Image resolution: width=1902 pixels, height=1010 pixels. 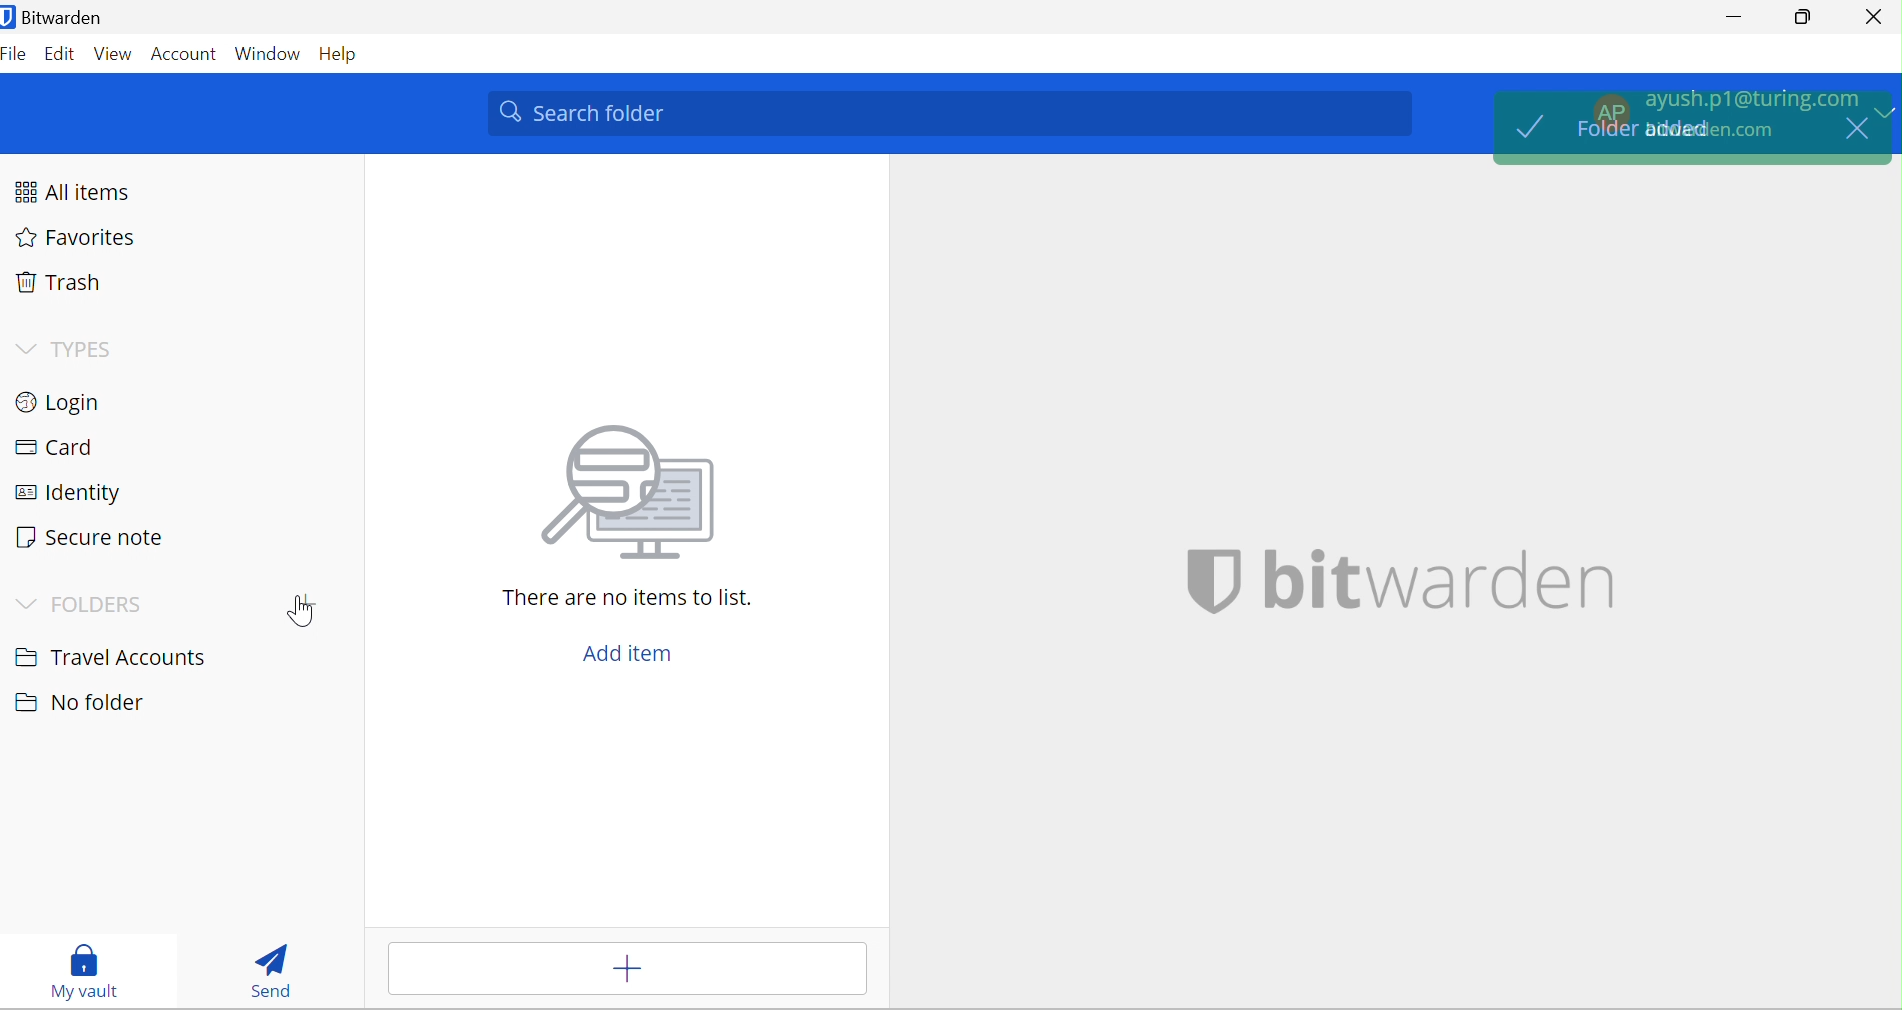 What do you see at coordinates (1608, 111) in the screenshot?
I see `AP` at bounding box center [1608, 111].